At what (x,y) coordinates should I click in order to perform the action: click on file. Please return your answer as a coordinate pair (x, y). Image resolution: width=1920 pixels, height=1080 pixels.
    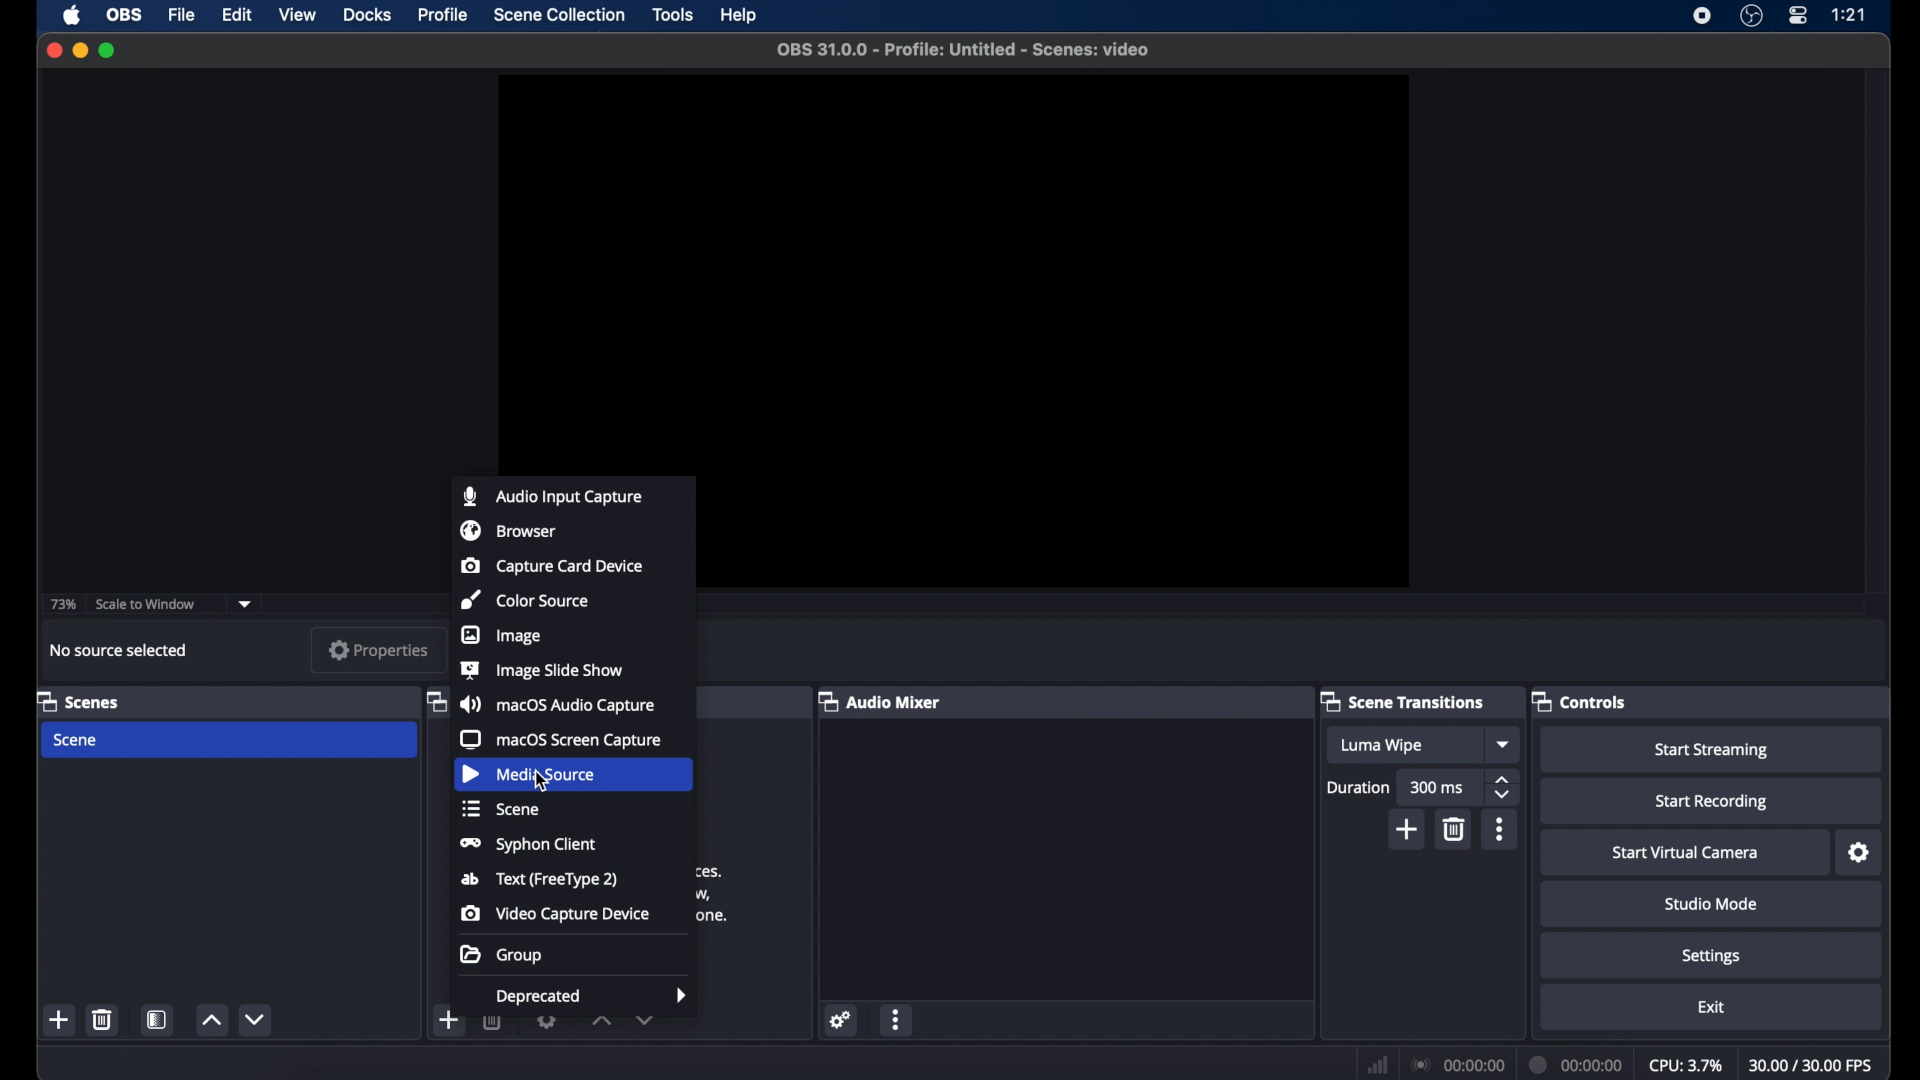
    Looking at the image, I should click on (184, 15).